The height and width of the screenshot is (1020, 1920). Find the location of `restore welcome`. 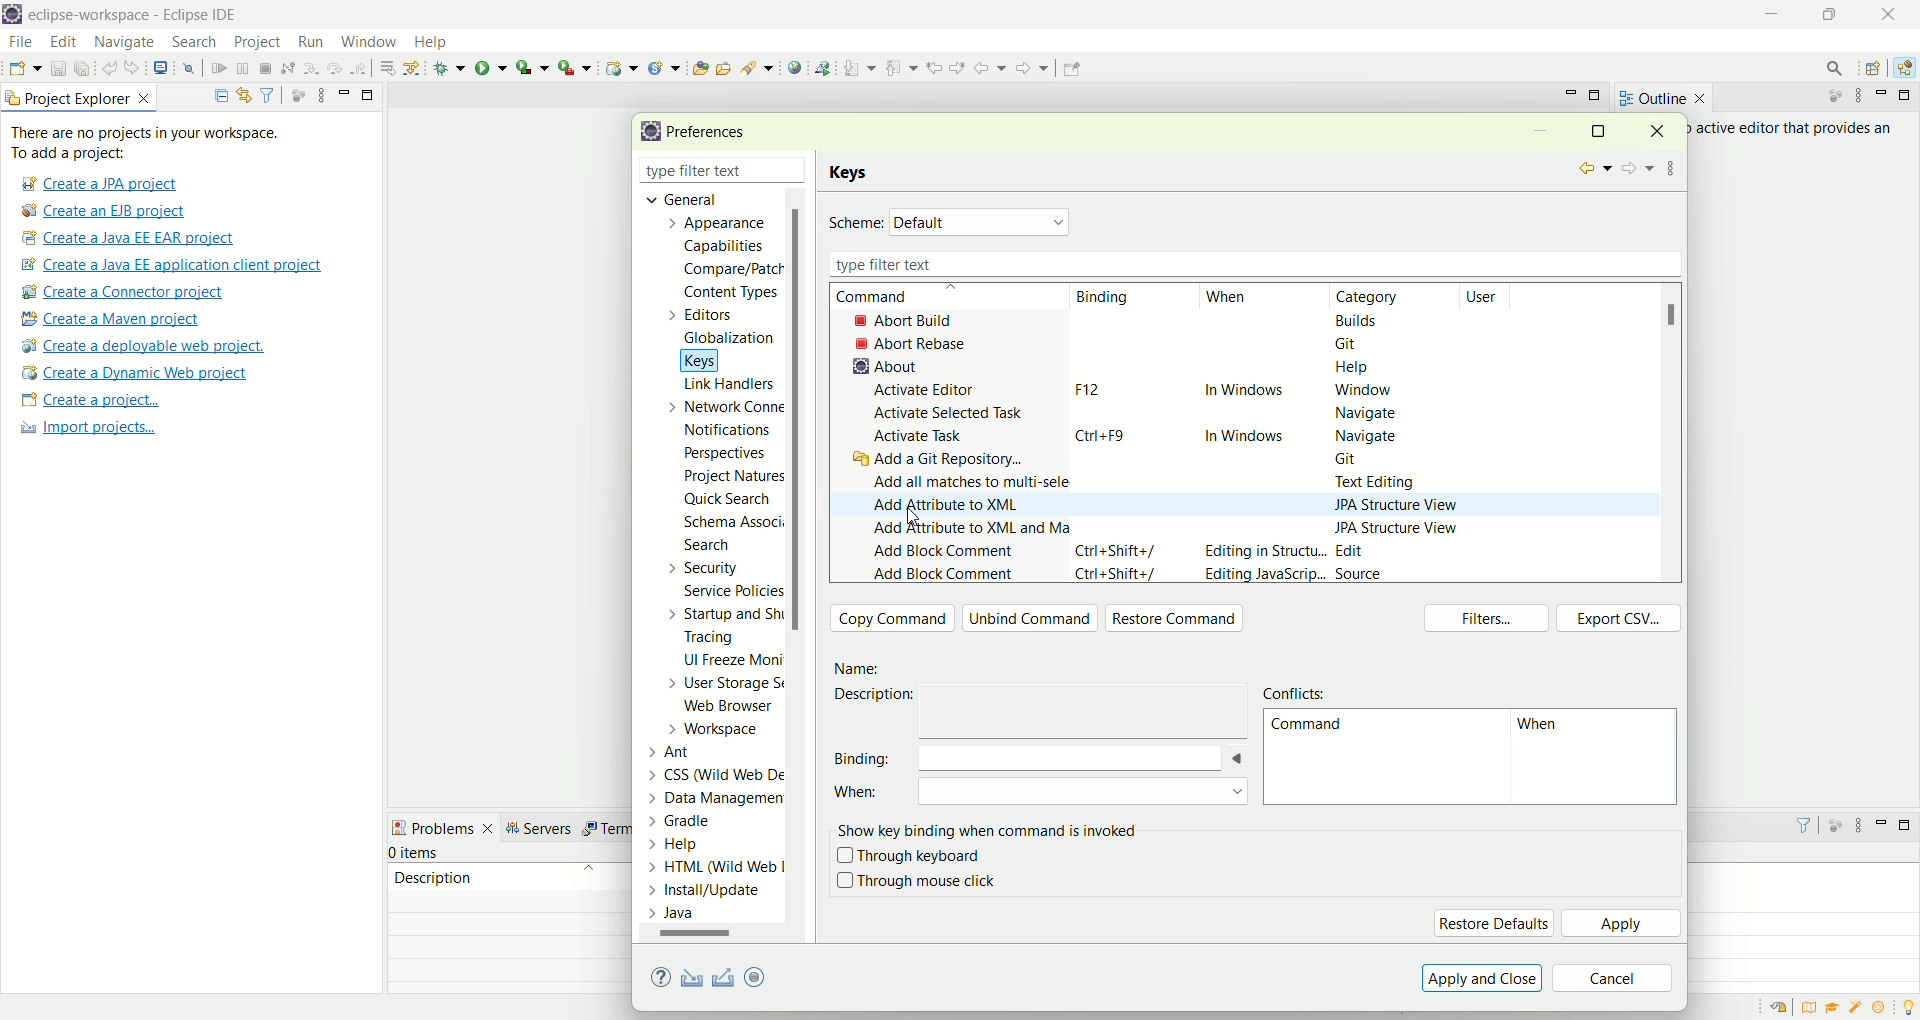

restore welcome is located at coordinates (1783, 1008).